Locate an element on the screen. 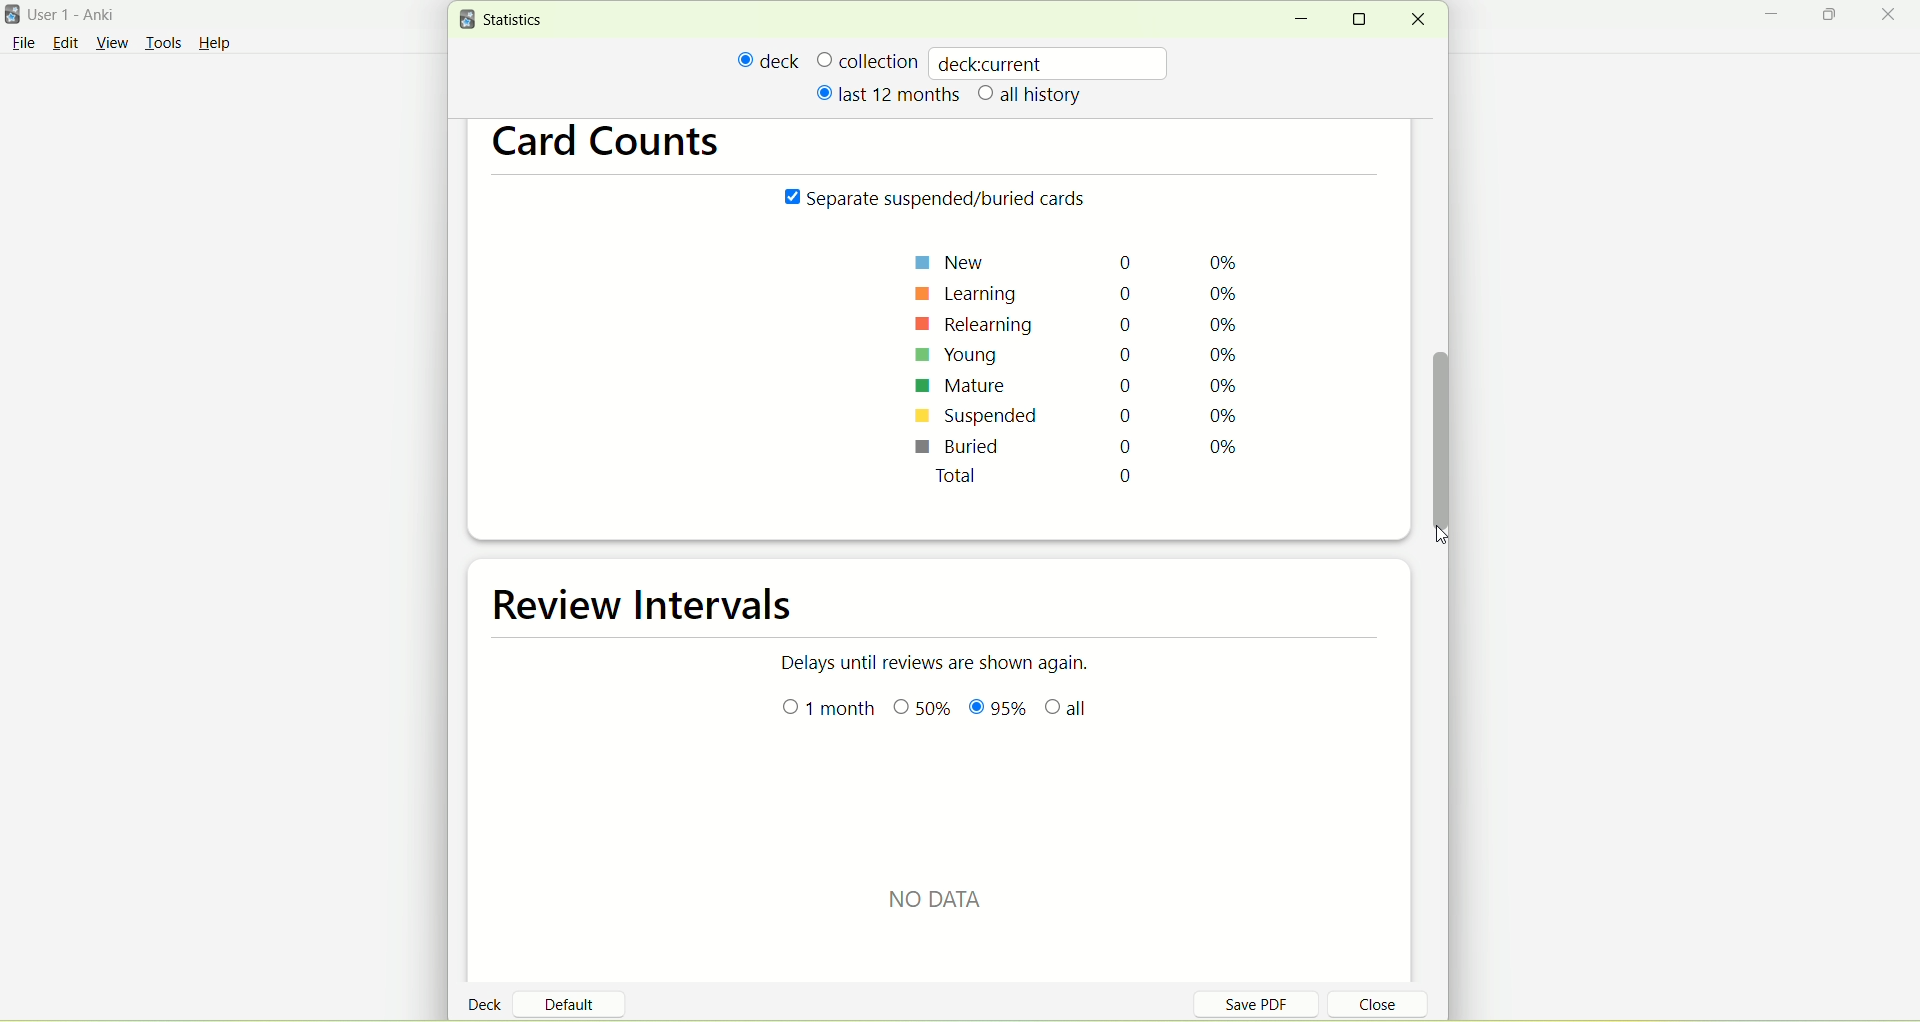 The height and width of the screenshot is (1022, 1920). minimize is located at coordinates (1777, 17).